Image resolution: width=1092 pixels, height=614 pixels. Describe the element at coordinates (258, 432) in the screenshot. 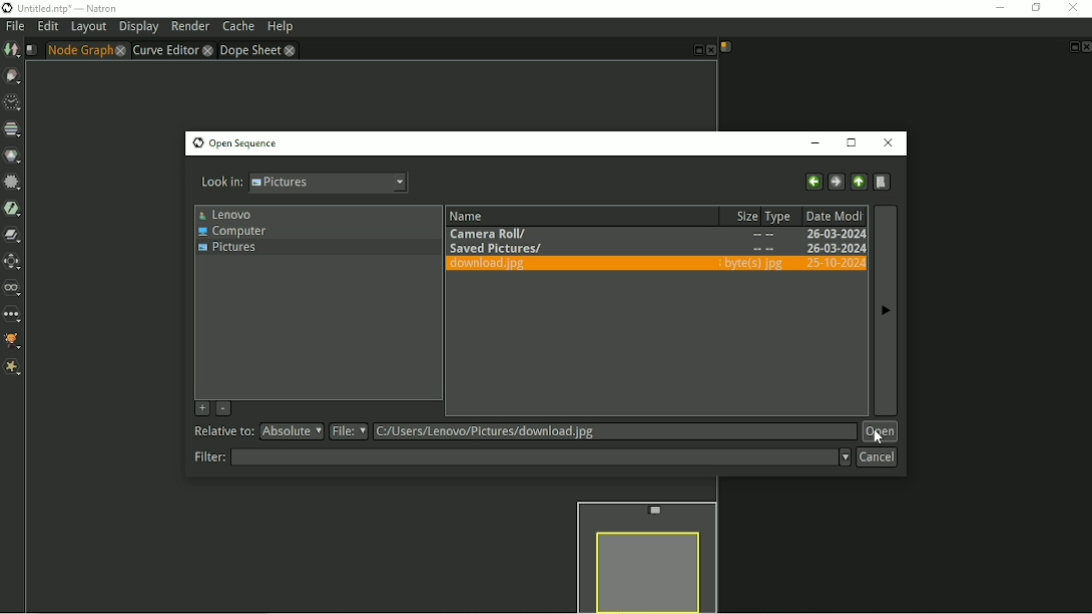

I see `Relative to: Absolute ` at that location.